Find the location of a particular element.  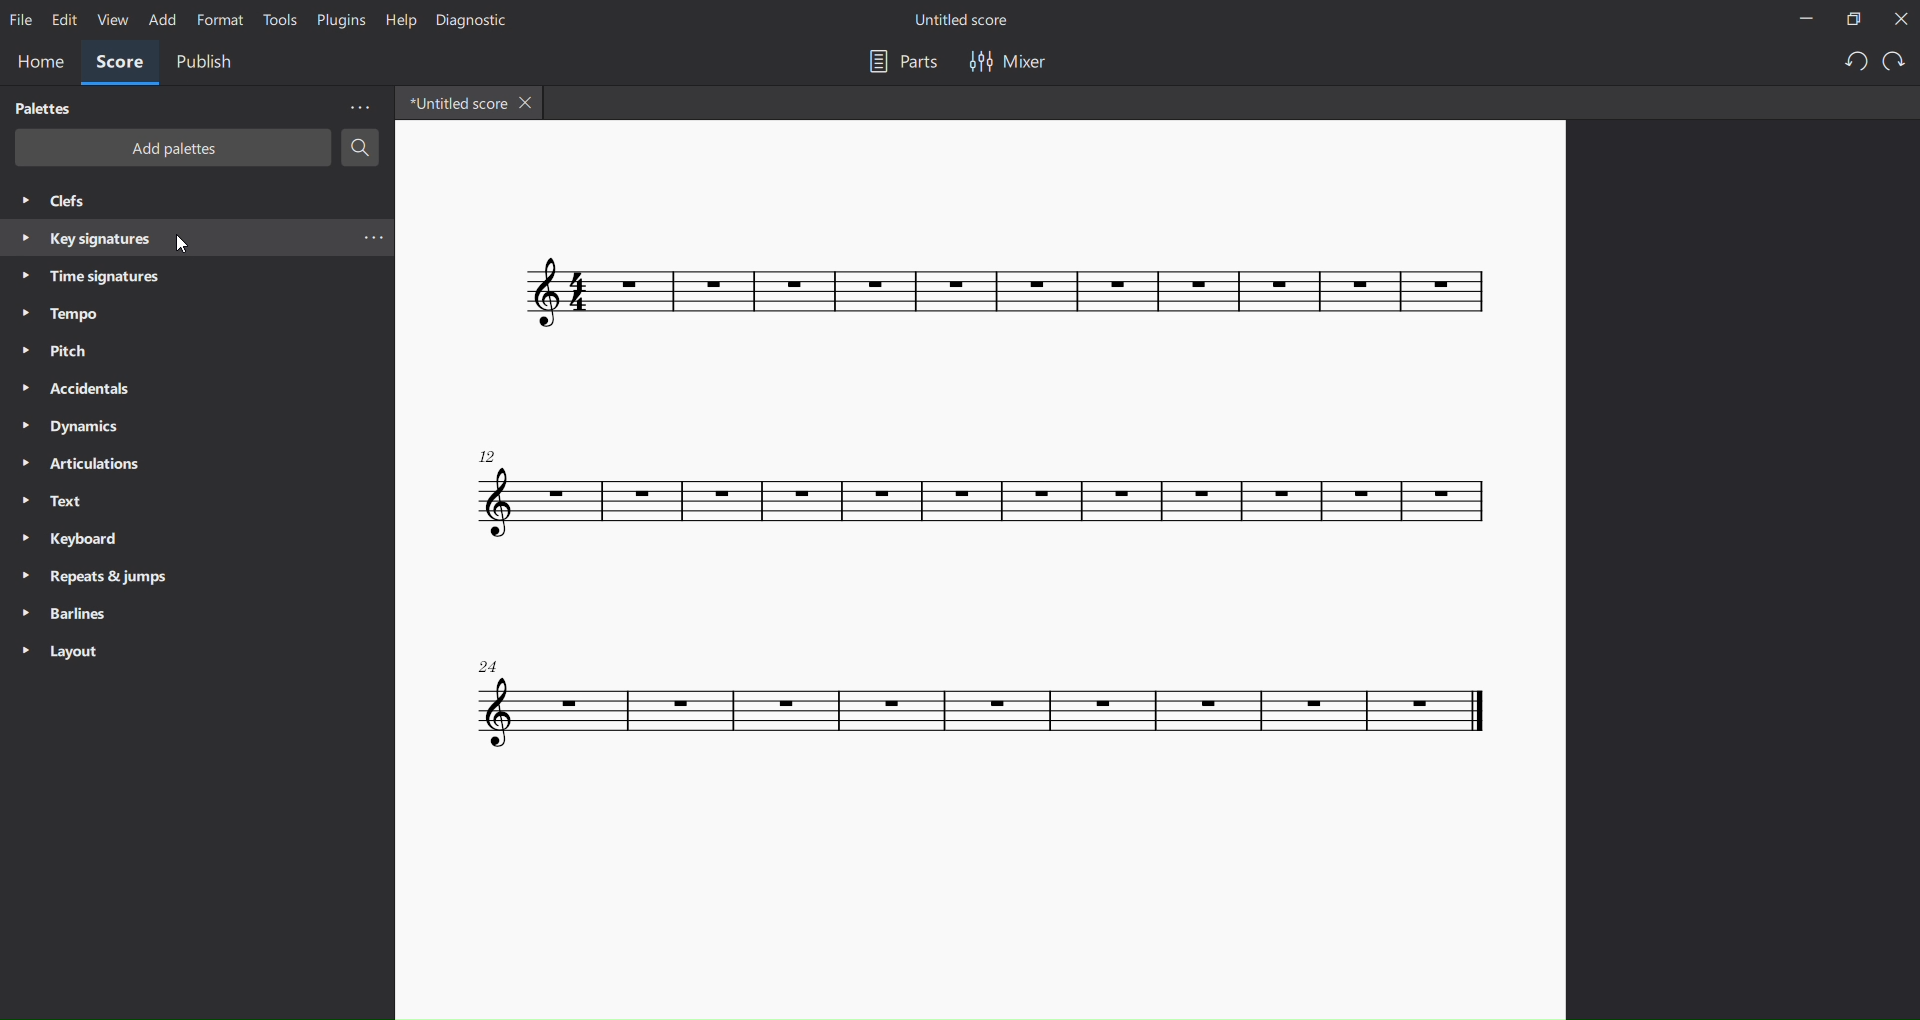

palettes is located at coordinates (40, 108).